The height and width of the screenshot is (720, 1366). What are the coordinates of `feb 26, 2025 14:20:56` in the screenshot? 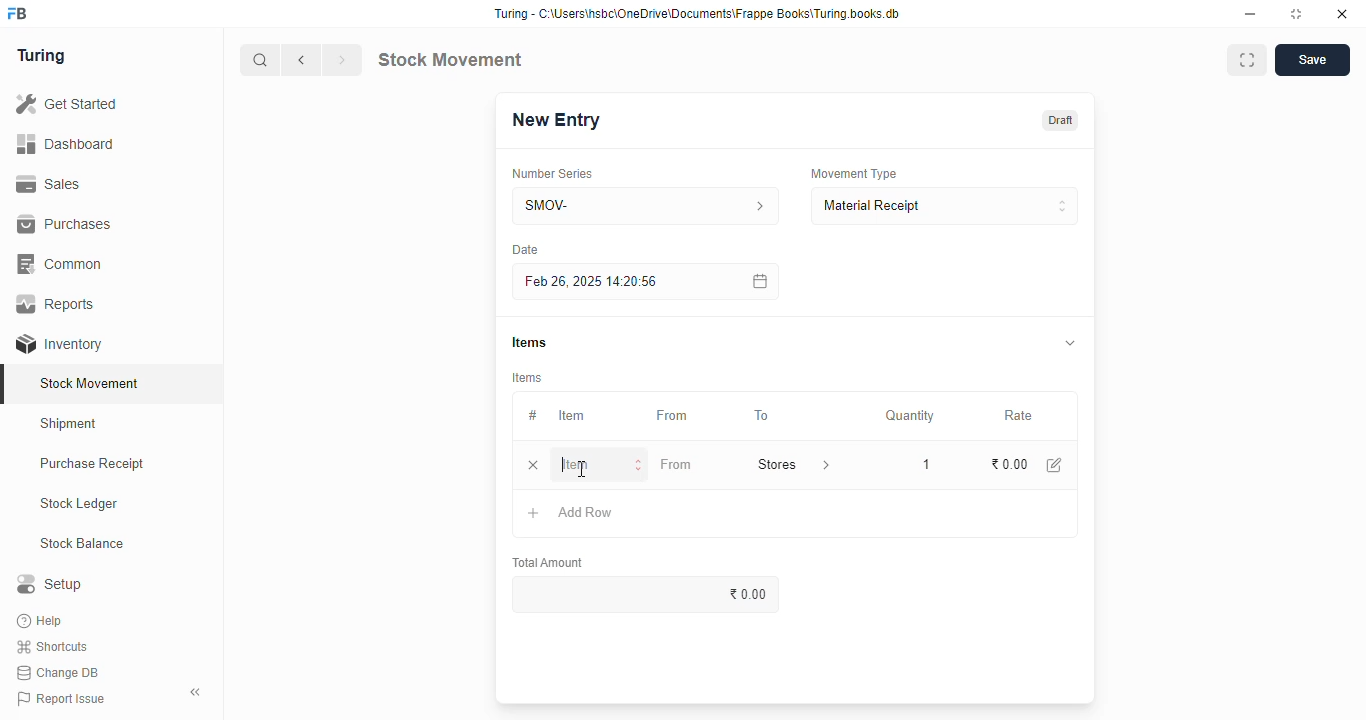 It's located at (595, 282).